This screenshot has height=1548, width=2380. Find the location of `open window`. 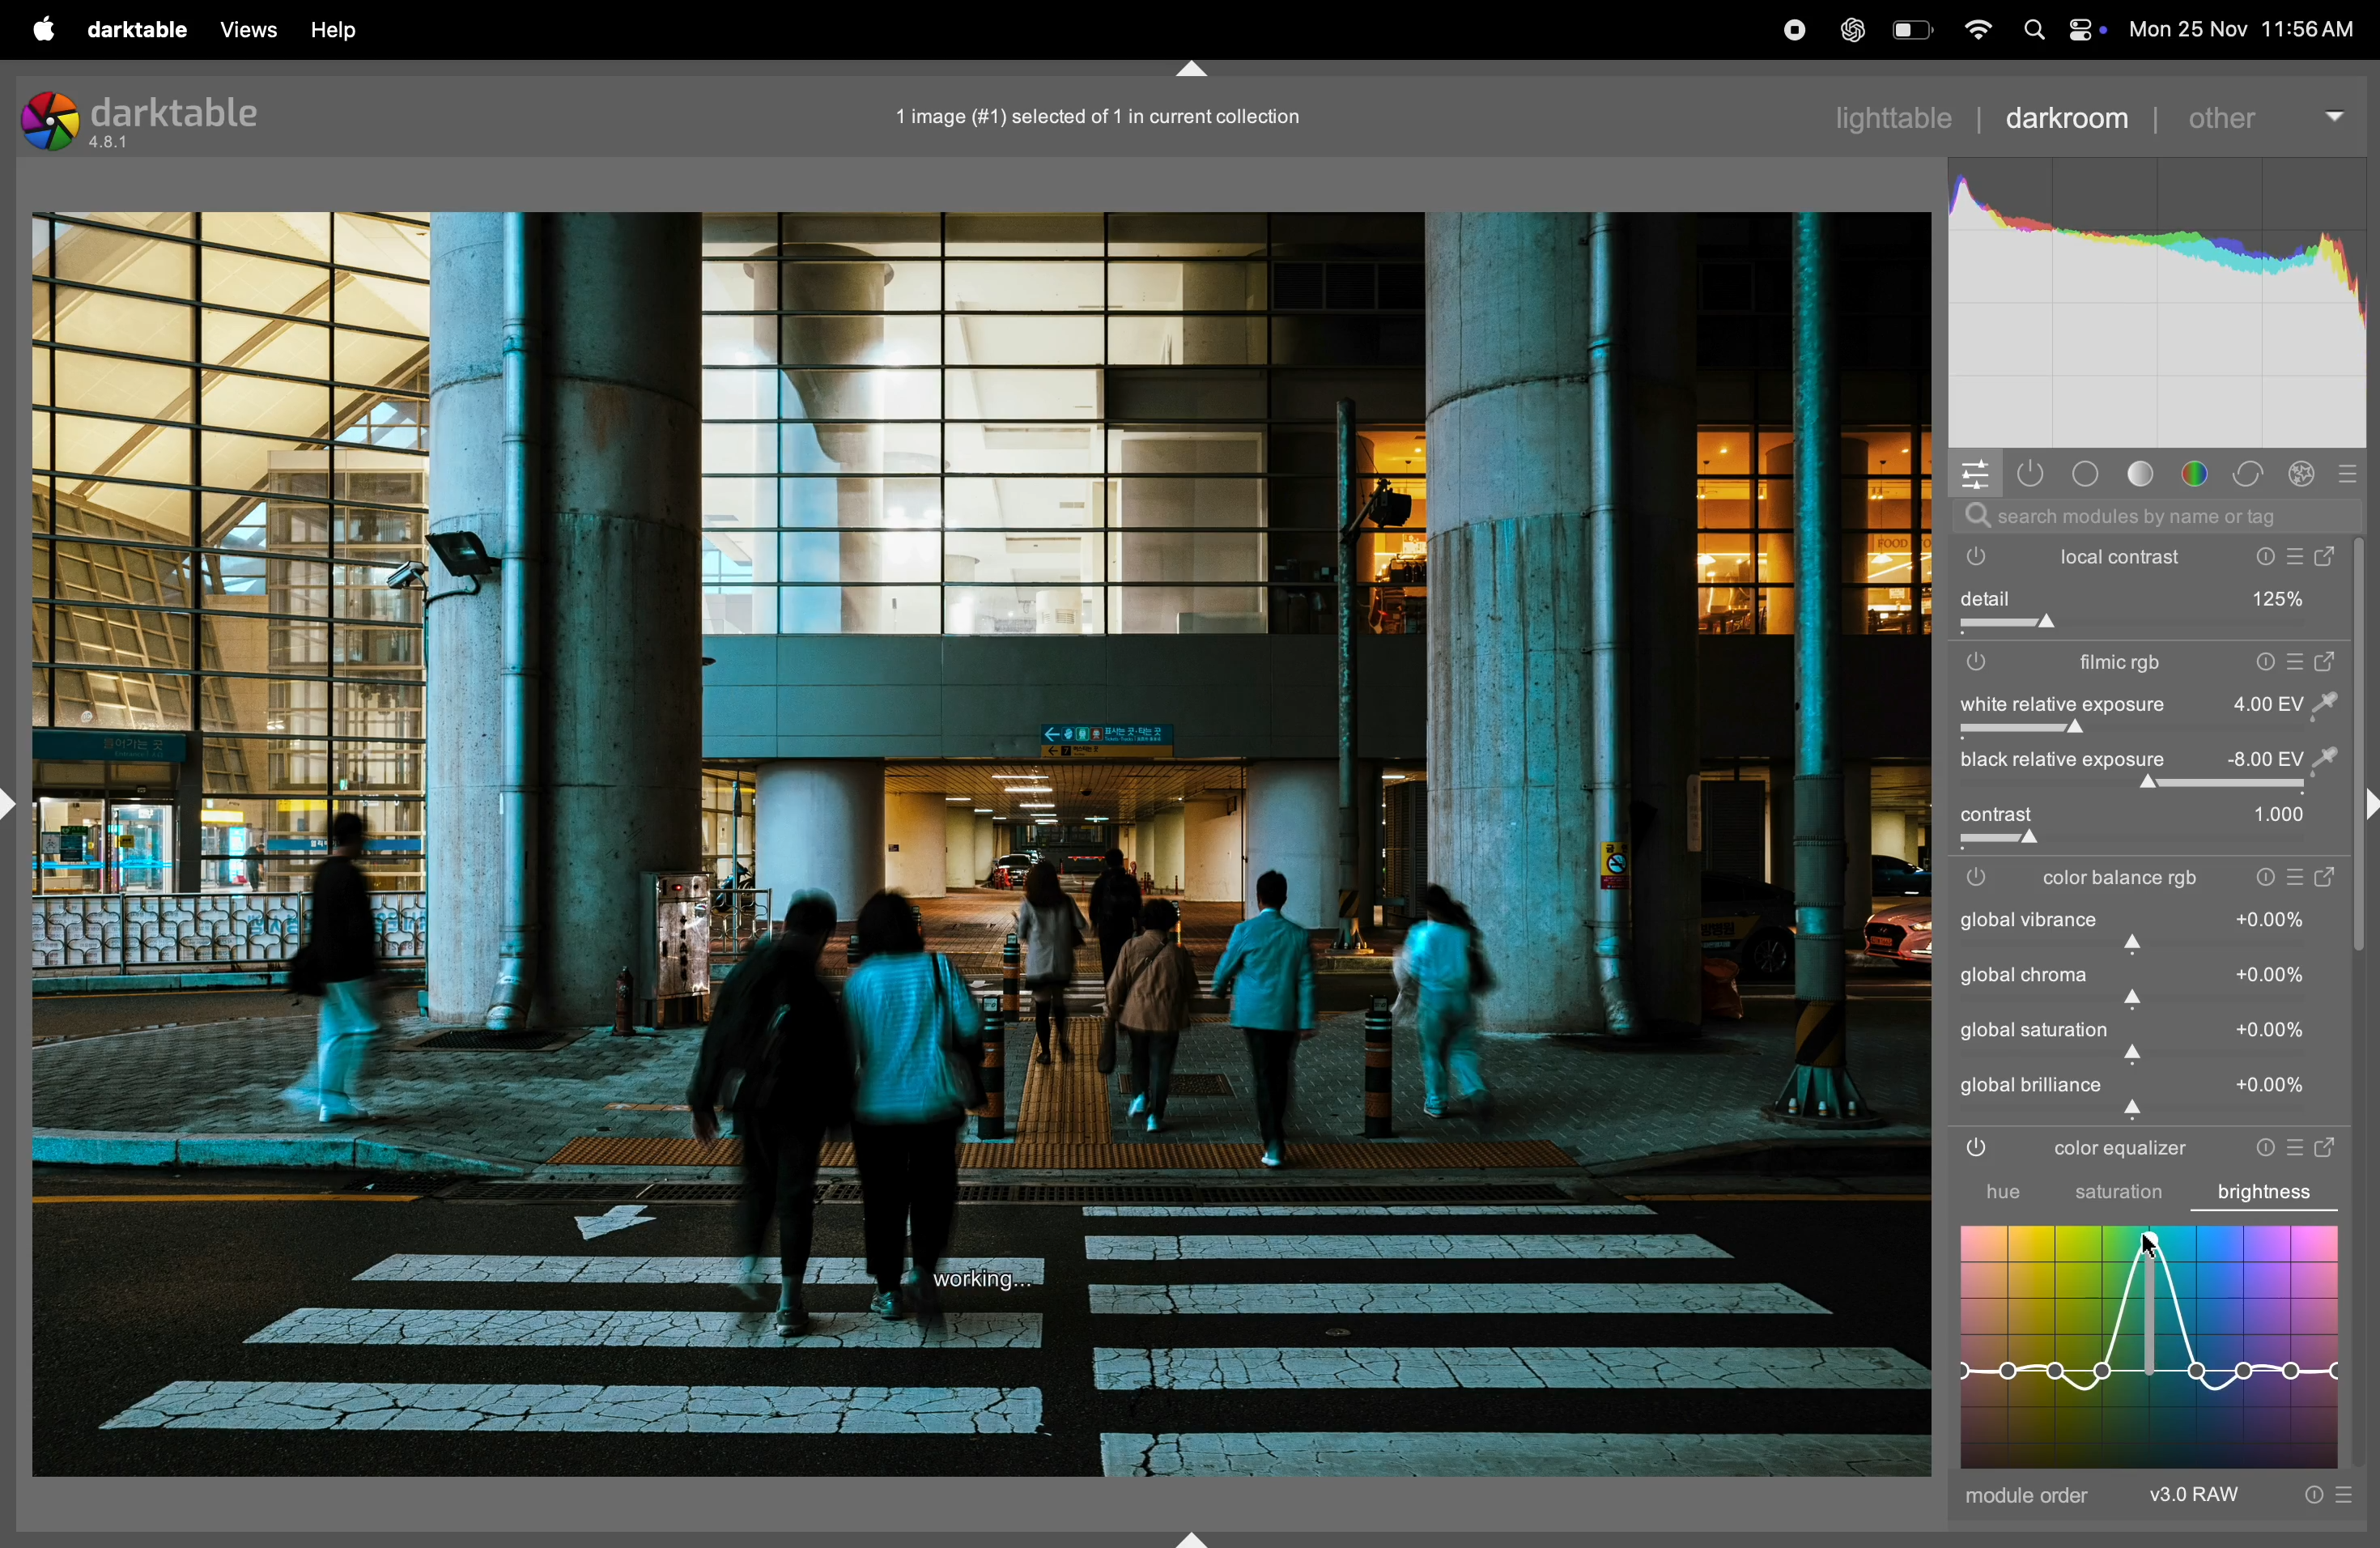

open window is located at coordinates (2330, 1143).